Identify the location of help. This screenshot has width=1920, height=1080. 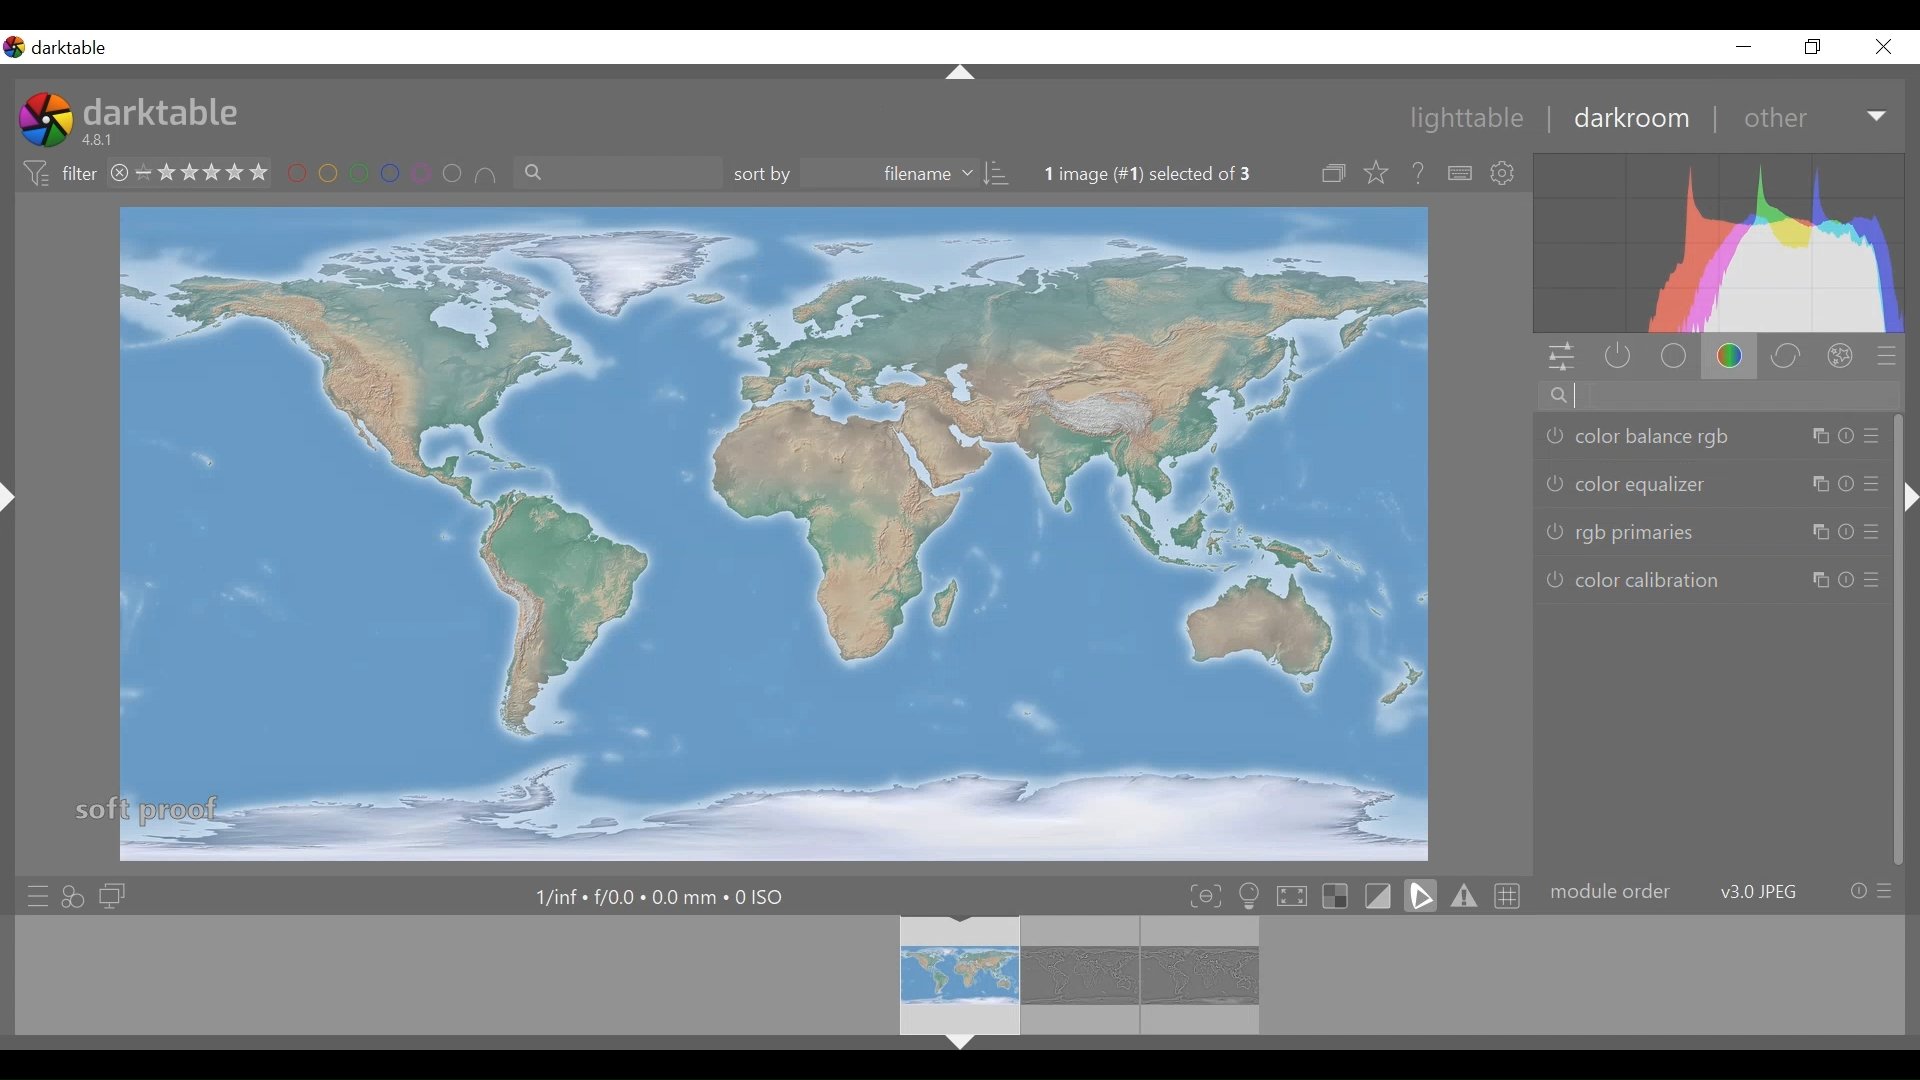
(1418, 173).